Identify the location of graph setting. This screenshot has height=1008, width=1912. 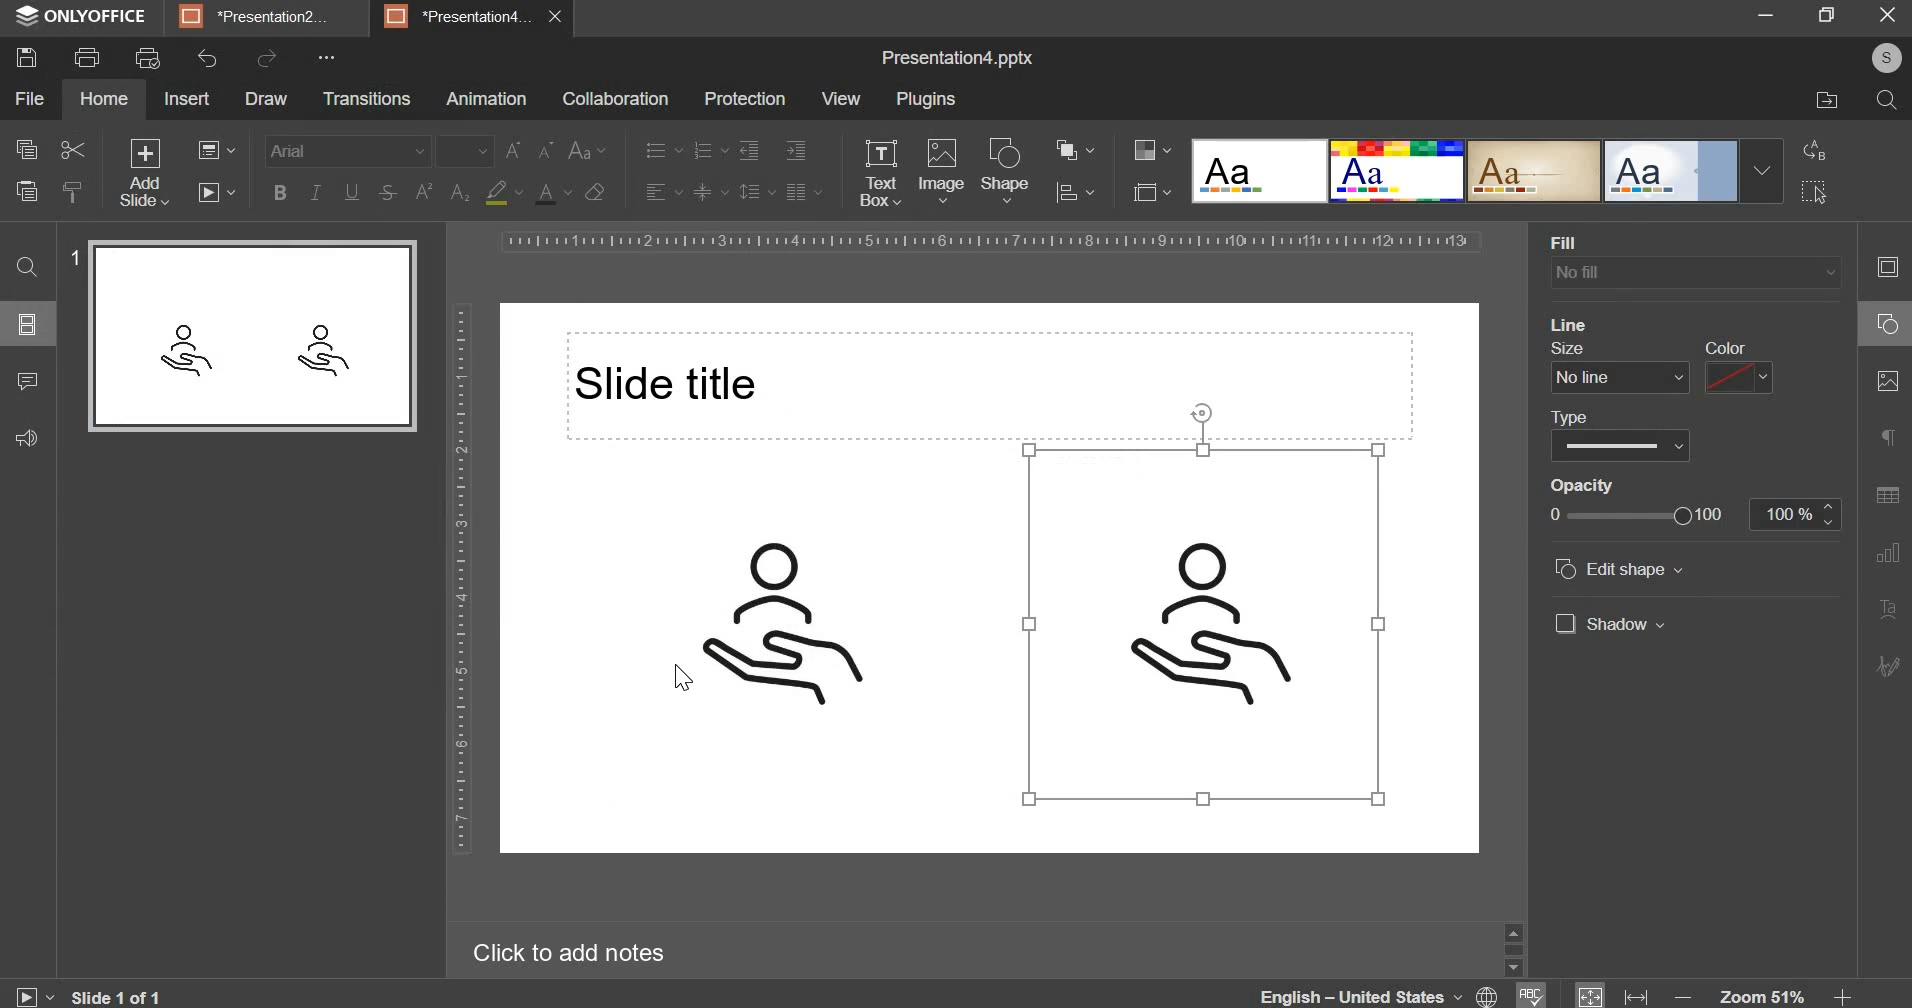
(1885, 551).